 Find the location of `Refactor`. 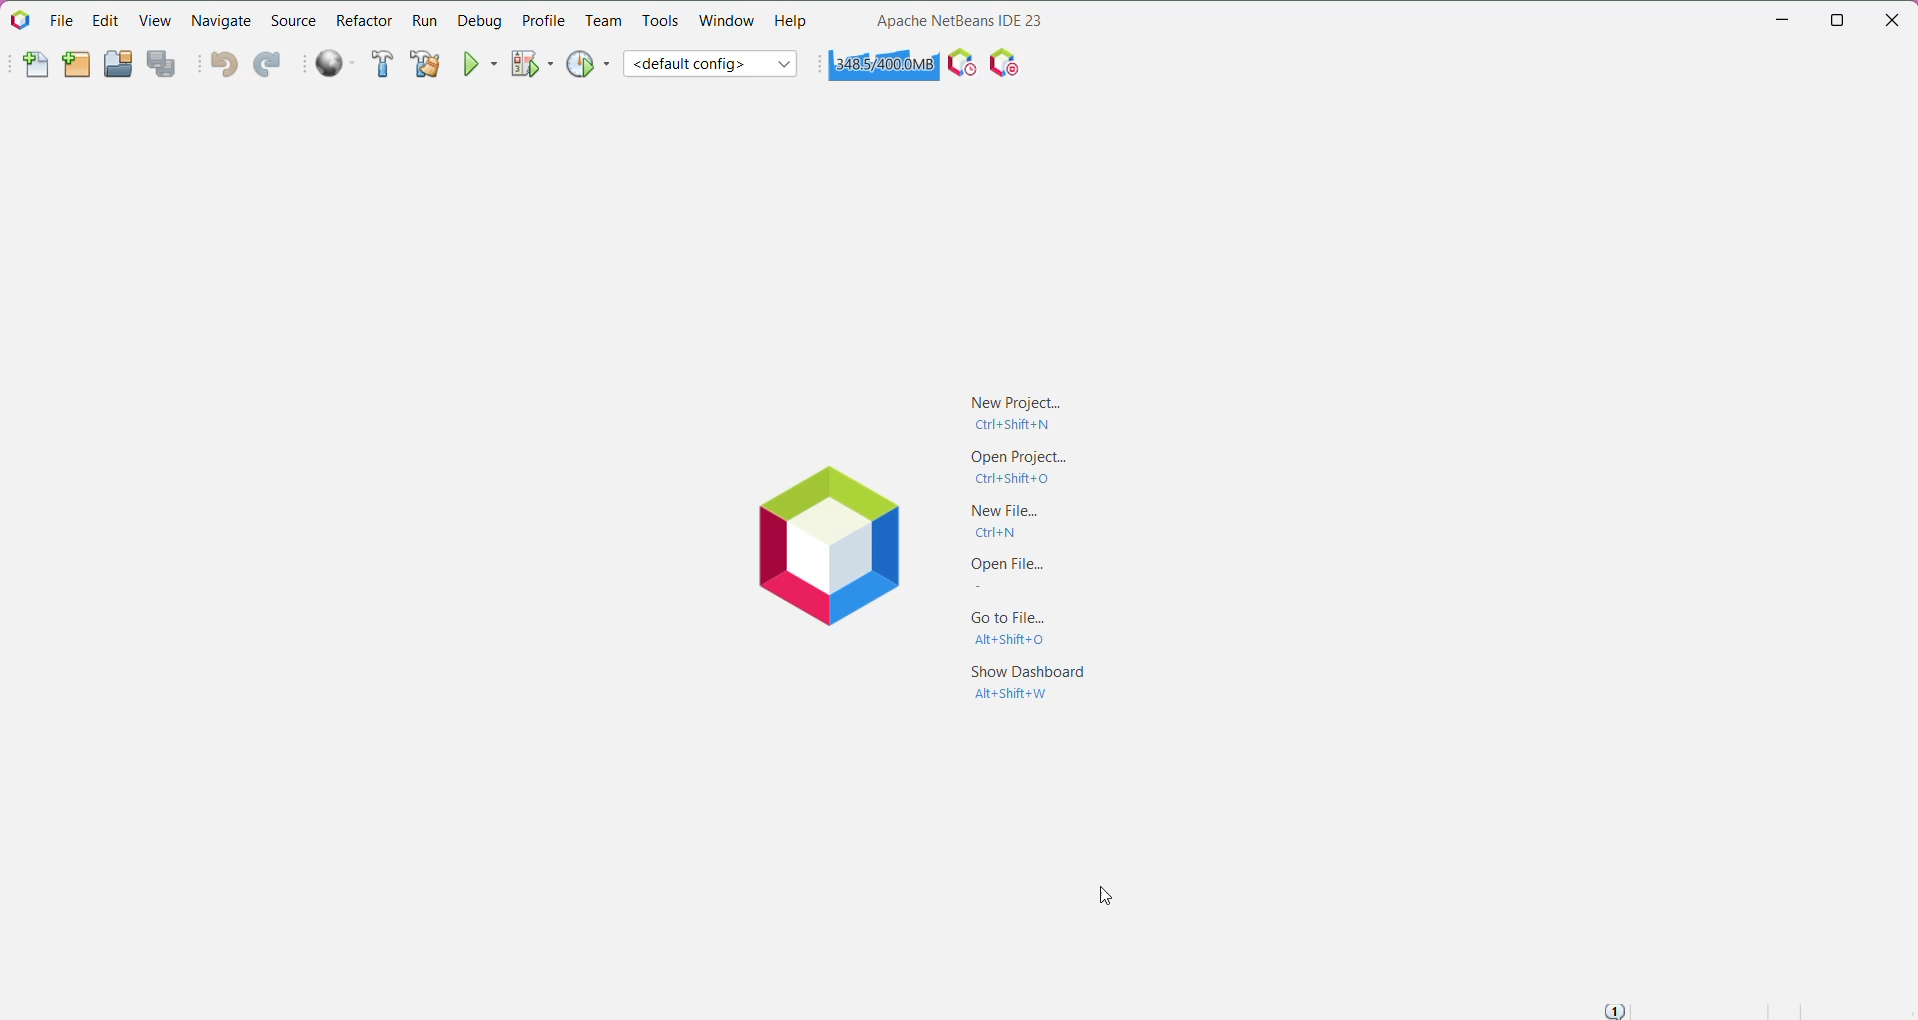

Refactor is located at coordinates (364, 20).